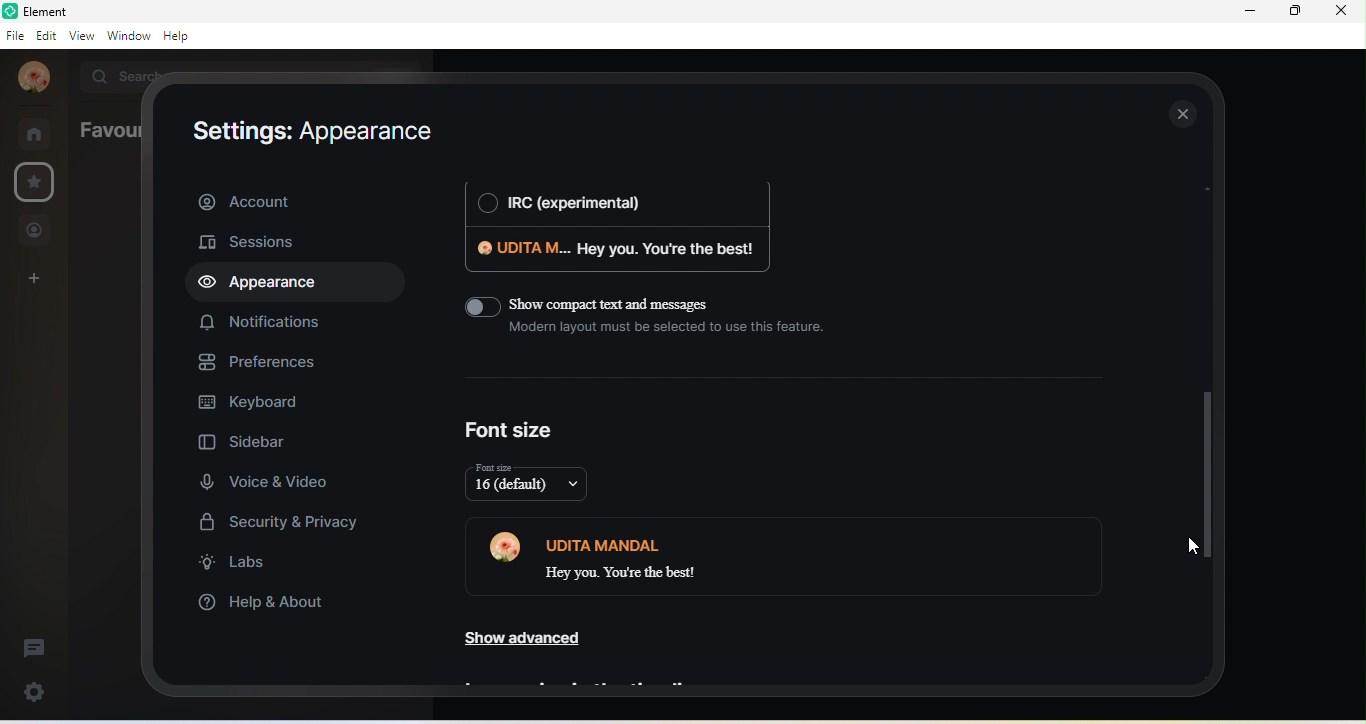  I want to click on irc (experimental), so click(613, 205).